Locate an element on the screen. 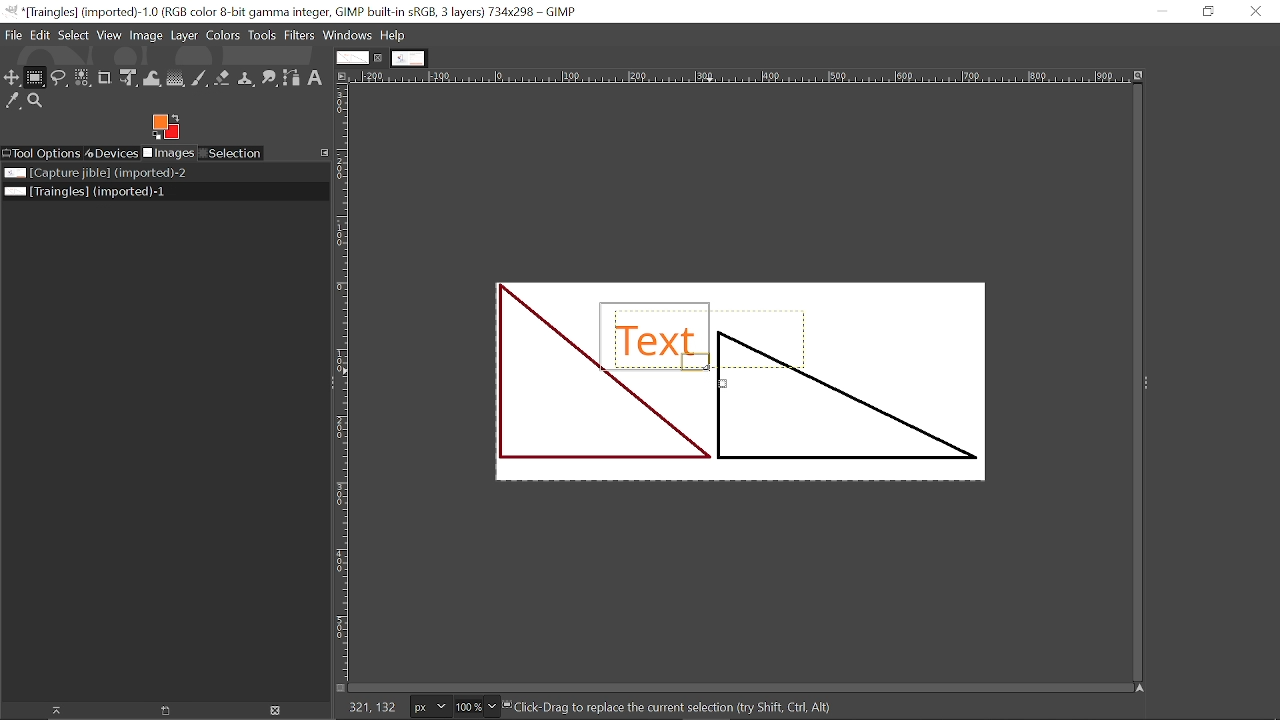 The image size is (1280, 720). Image is located at coordinates (146, 36).